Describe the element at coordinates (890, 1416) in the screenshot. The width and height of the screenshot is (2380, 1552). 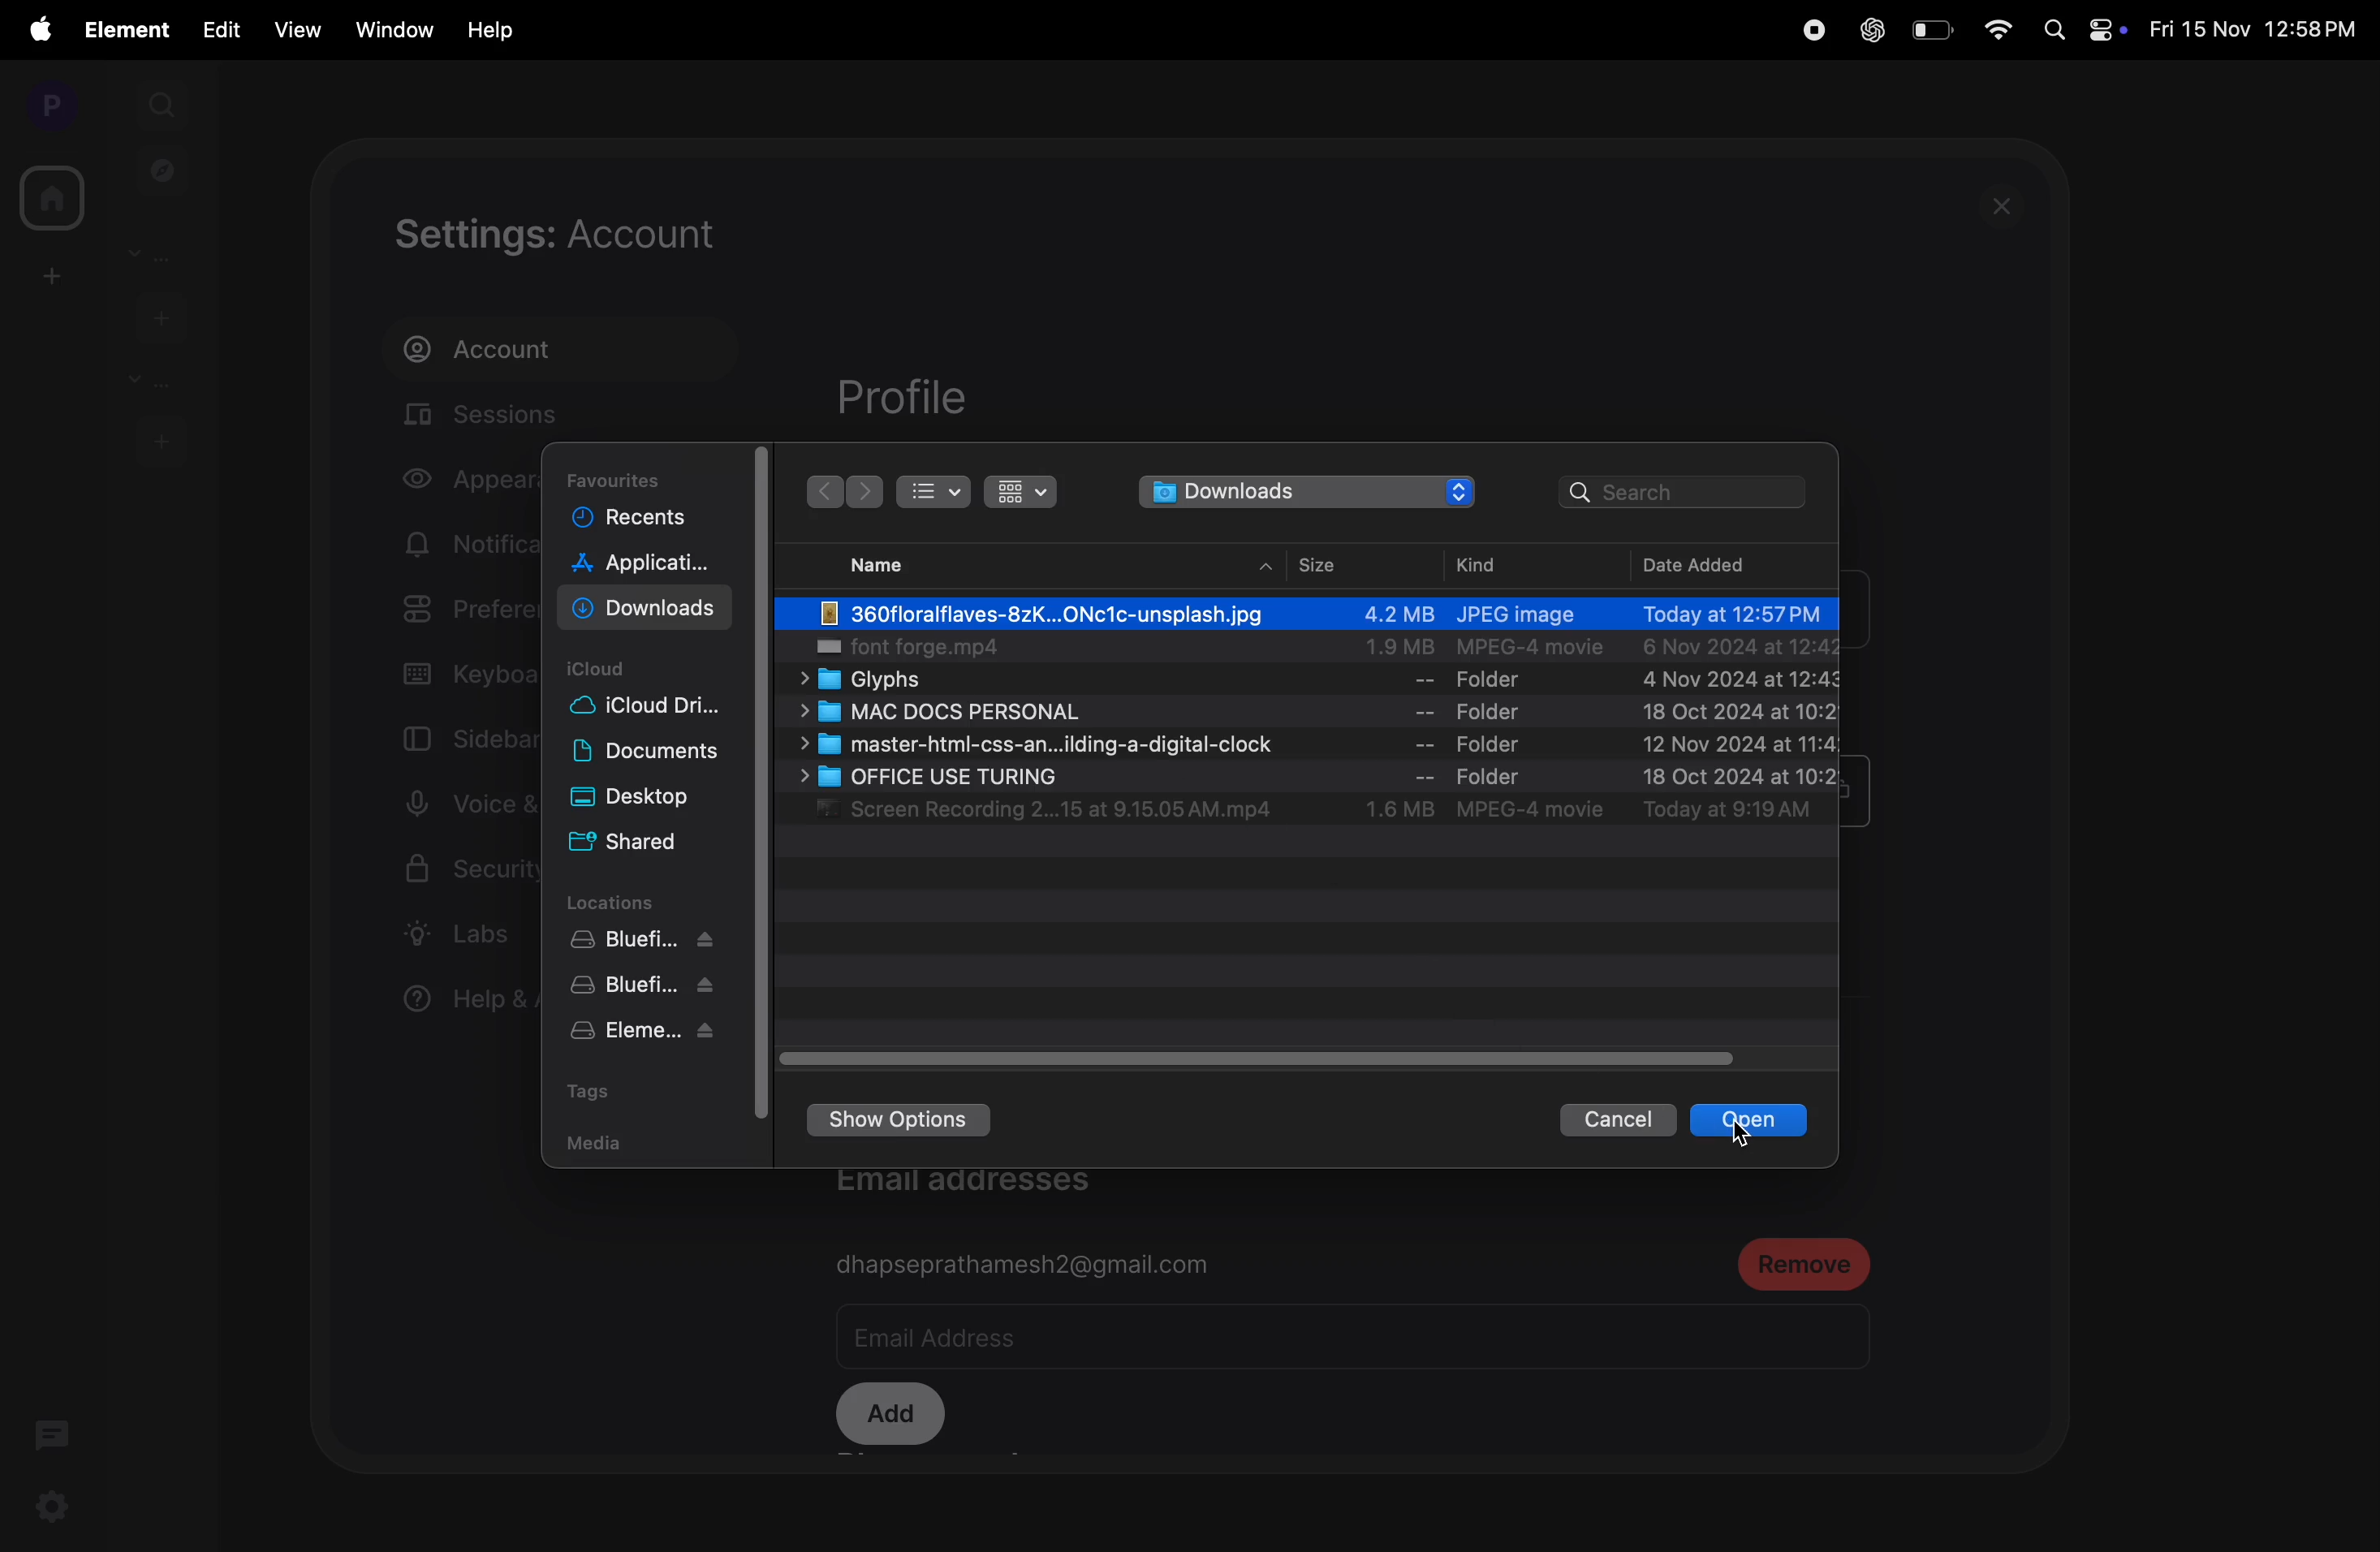
I see `add` at that location.